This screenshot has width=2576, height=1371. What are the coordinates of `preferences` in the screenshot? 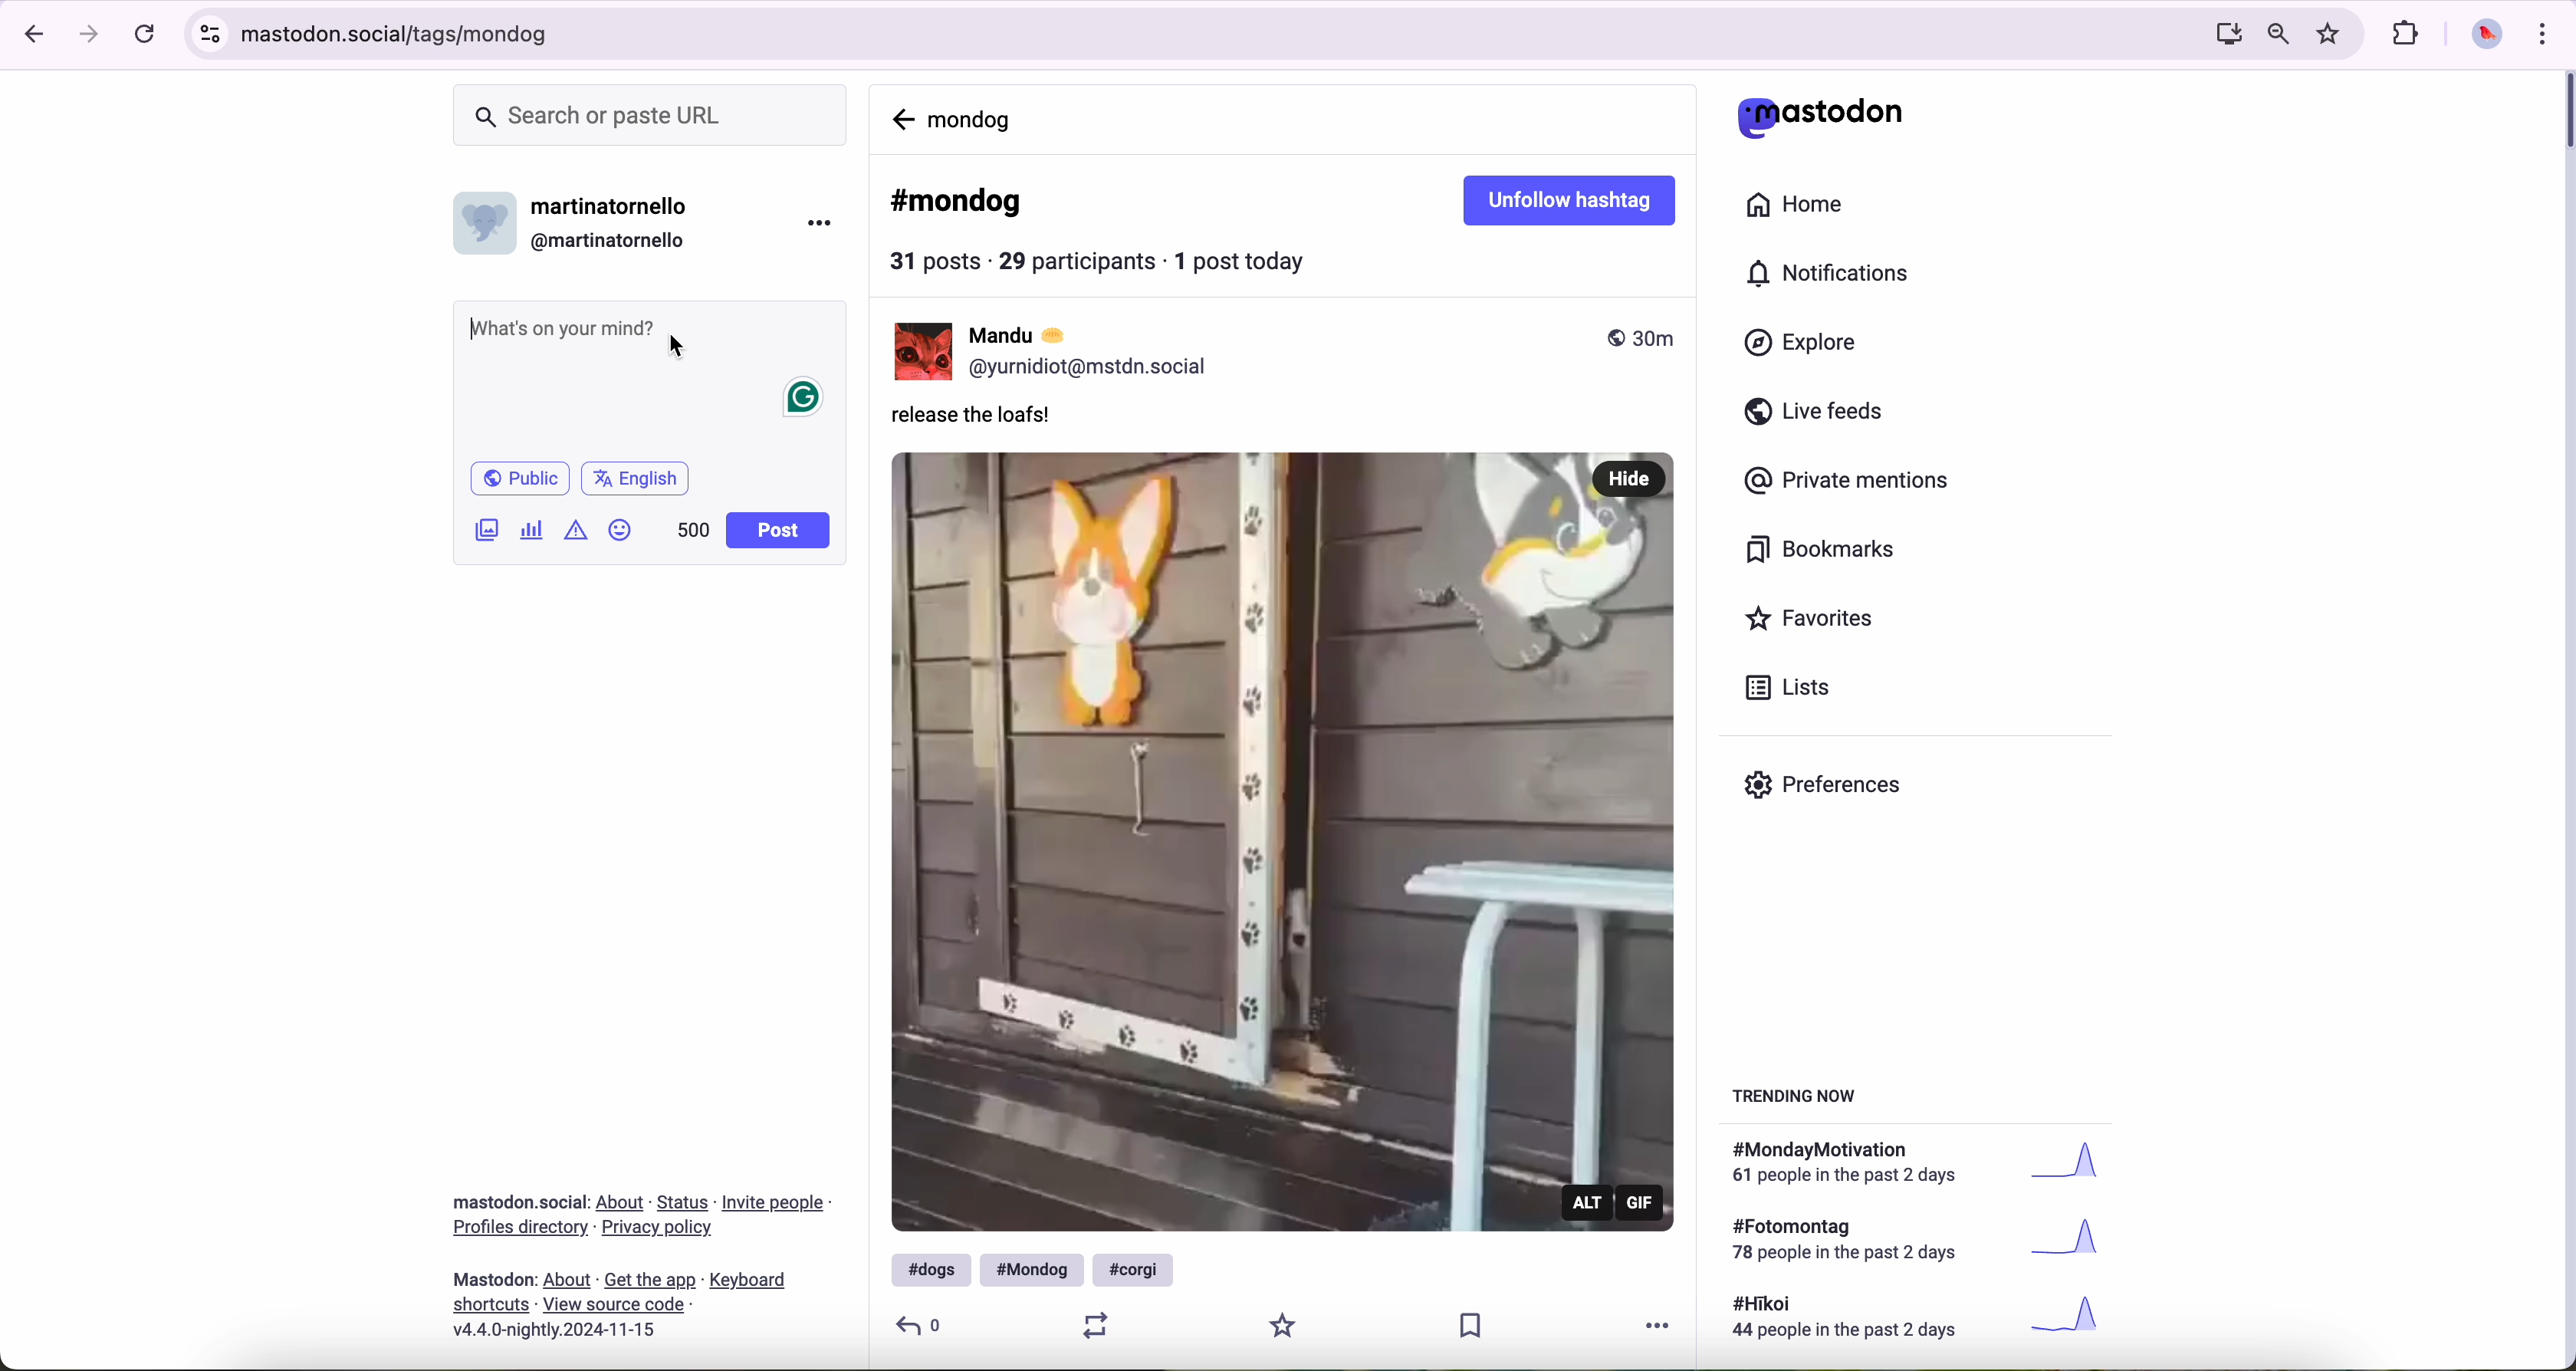 It's located at (1826, 787).